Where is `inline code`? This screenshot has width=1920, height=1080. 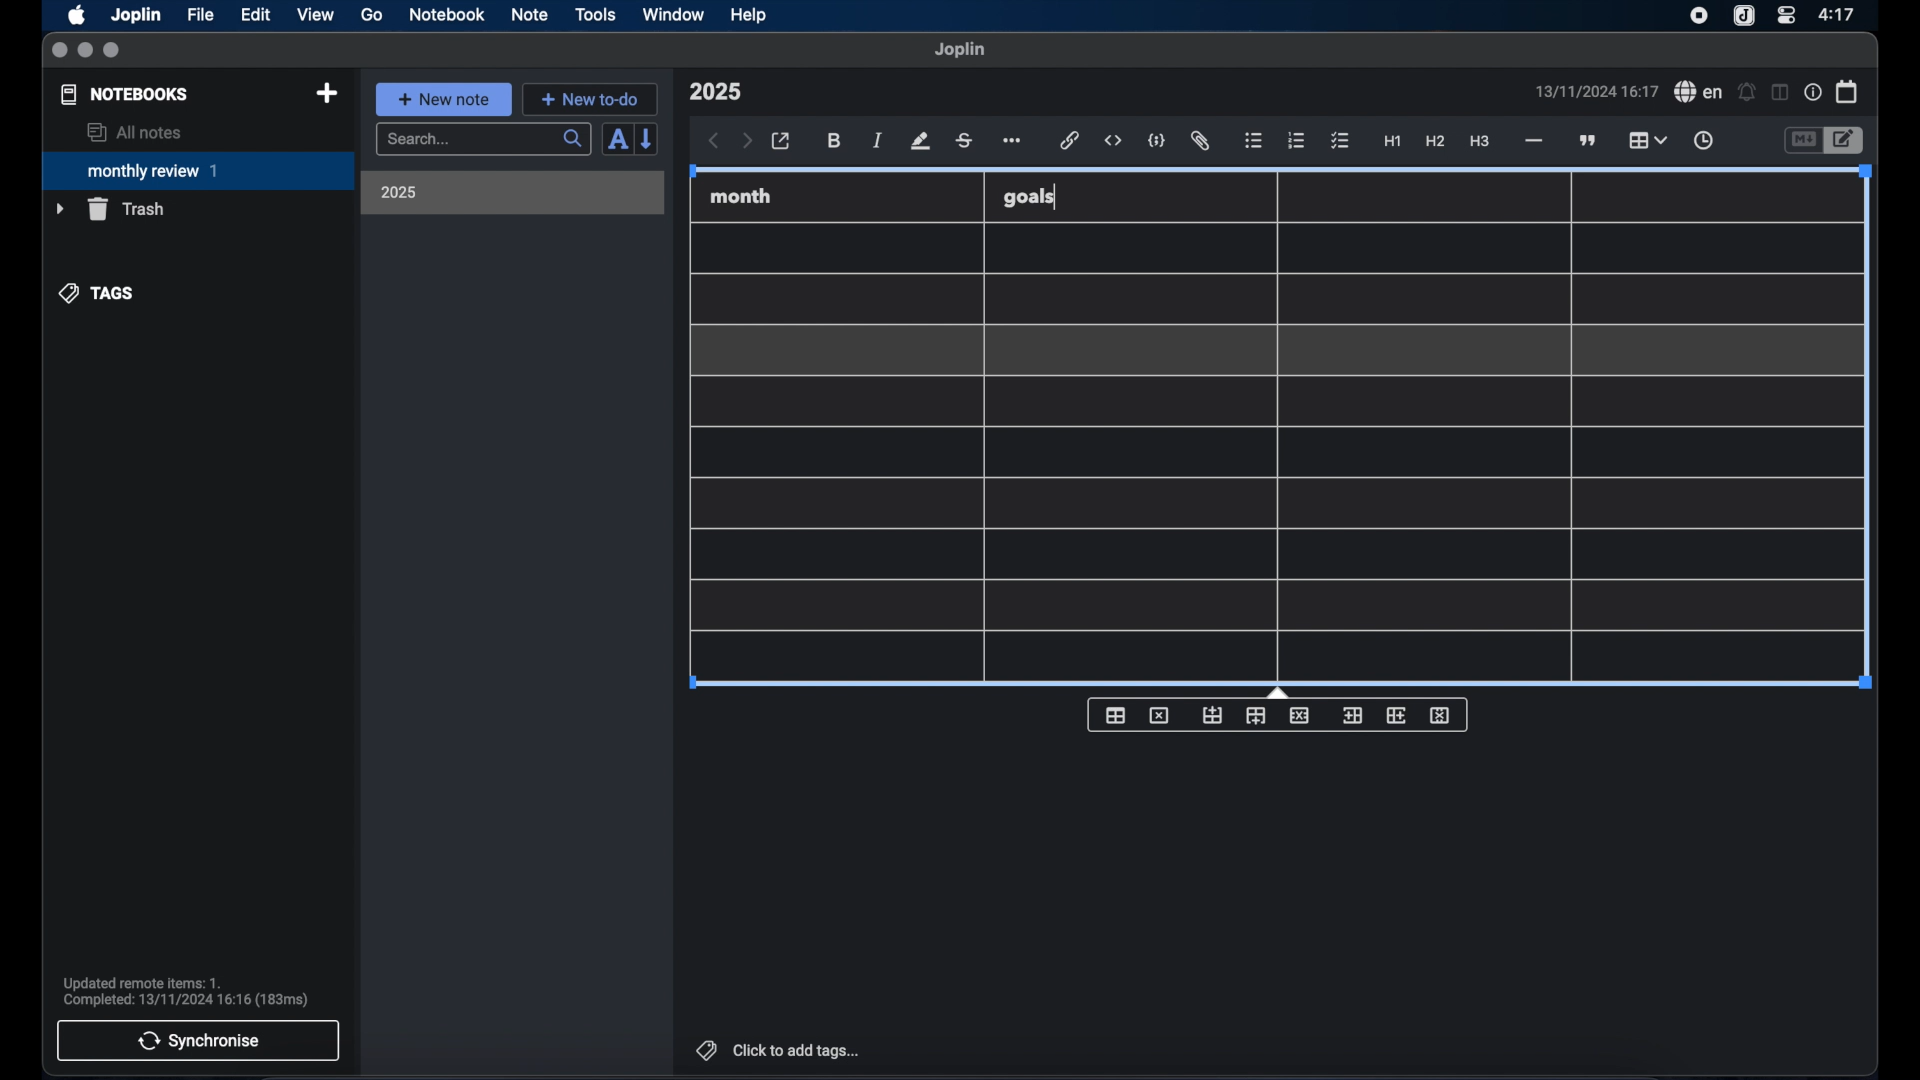 inline code is located at coordinates (1113, 141).